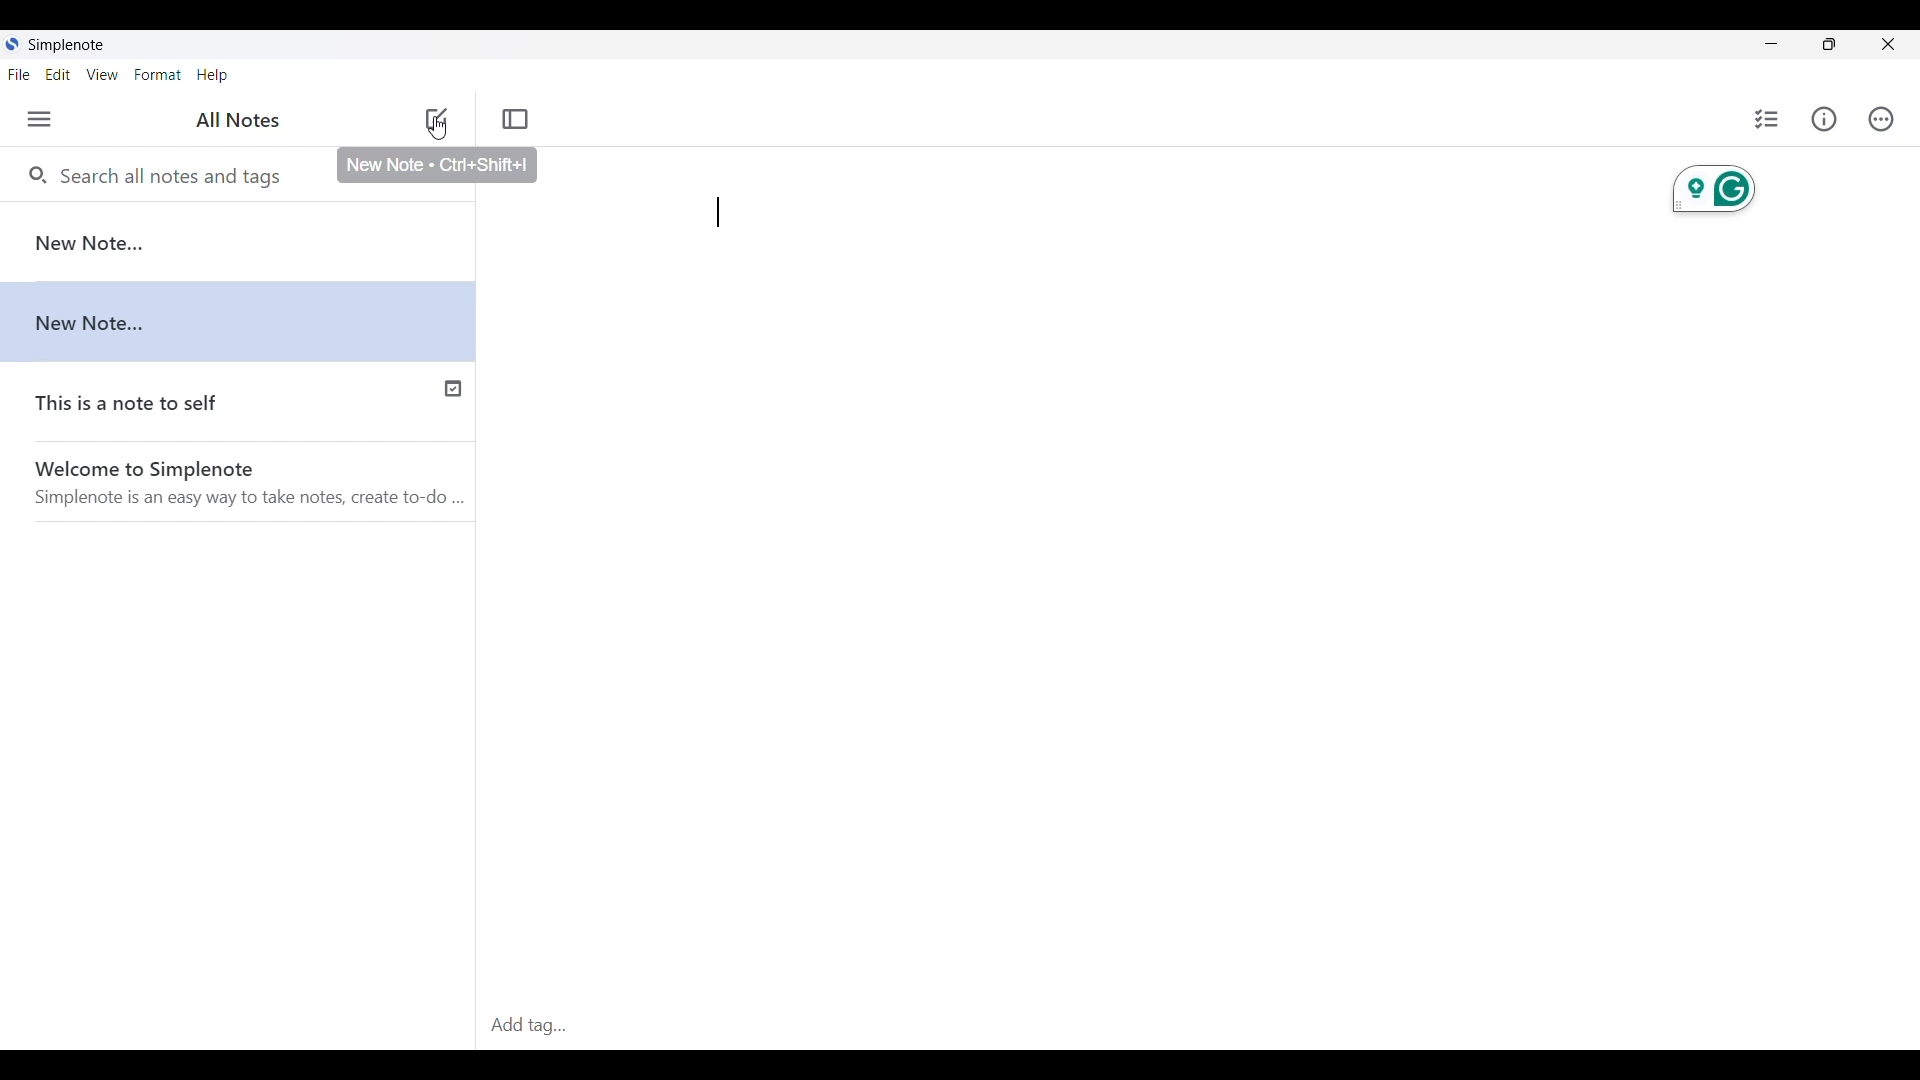 The height and width of the screenshot is (1080, 1920). Describe the element at coordinates (38, 119) in the screenshot. I see `Menu` at that location.